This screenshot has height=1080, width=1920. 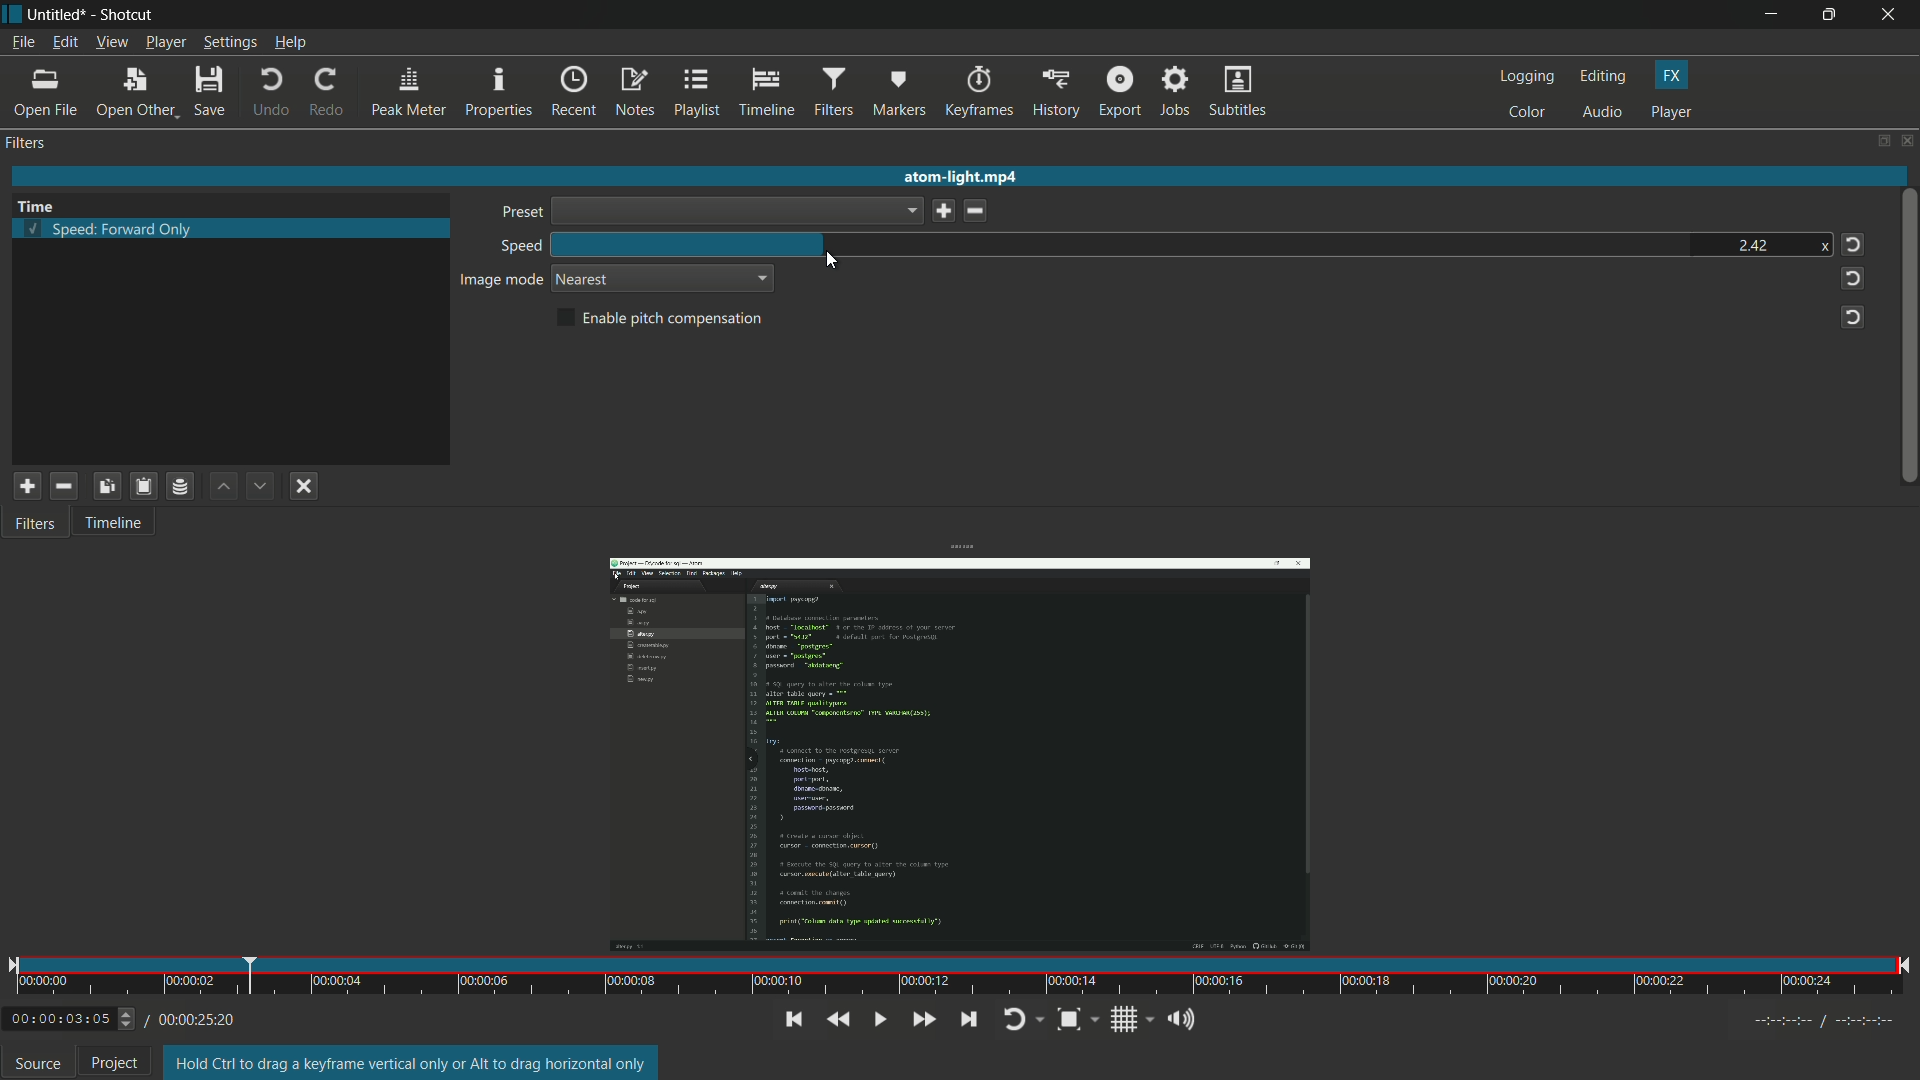 I want to click on Timeline, so click(x=124, y=526).